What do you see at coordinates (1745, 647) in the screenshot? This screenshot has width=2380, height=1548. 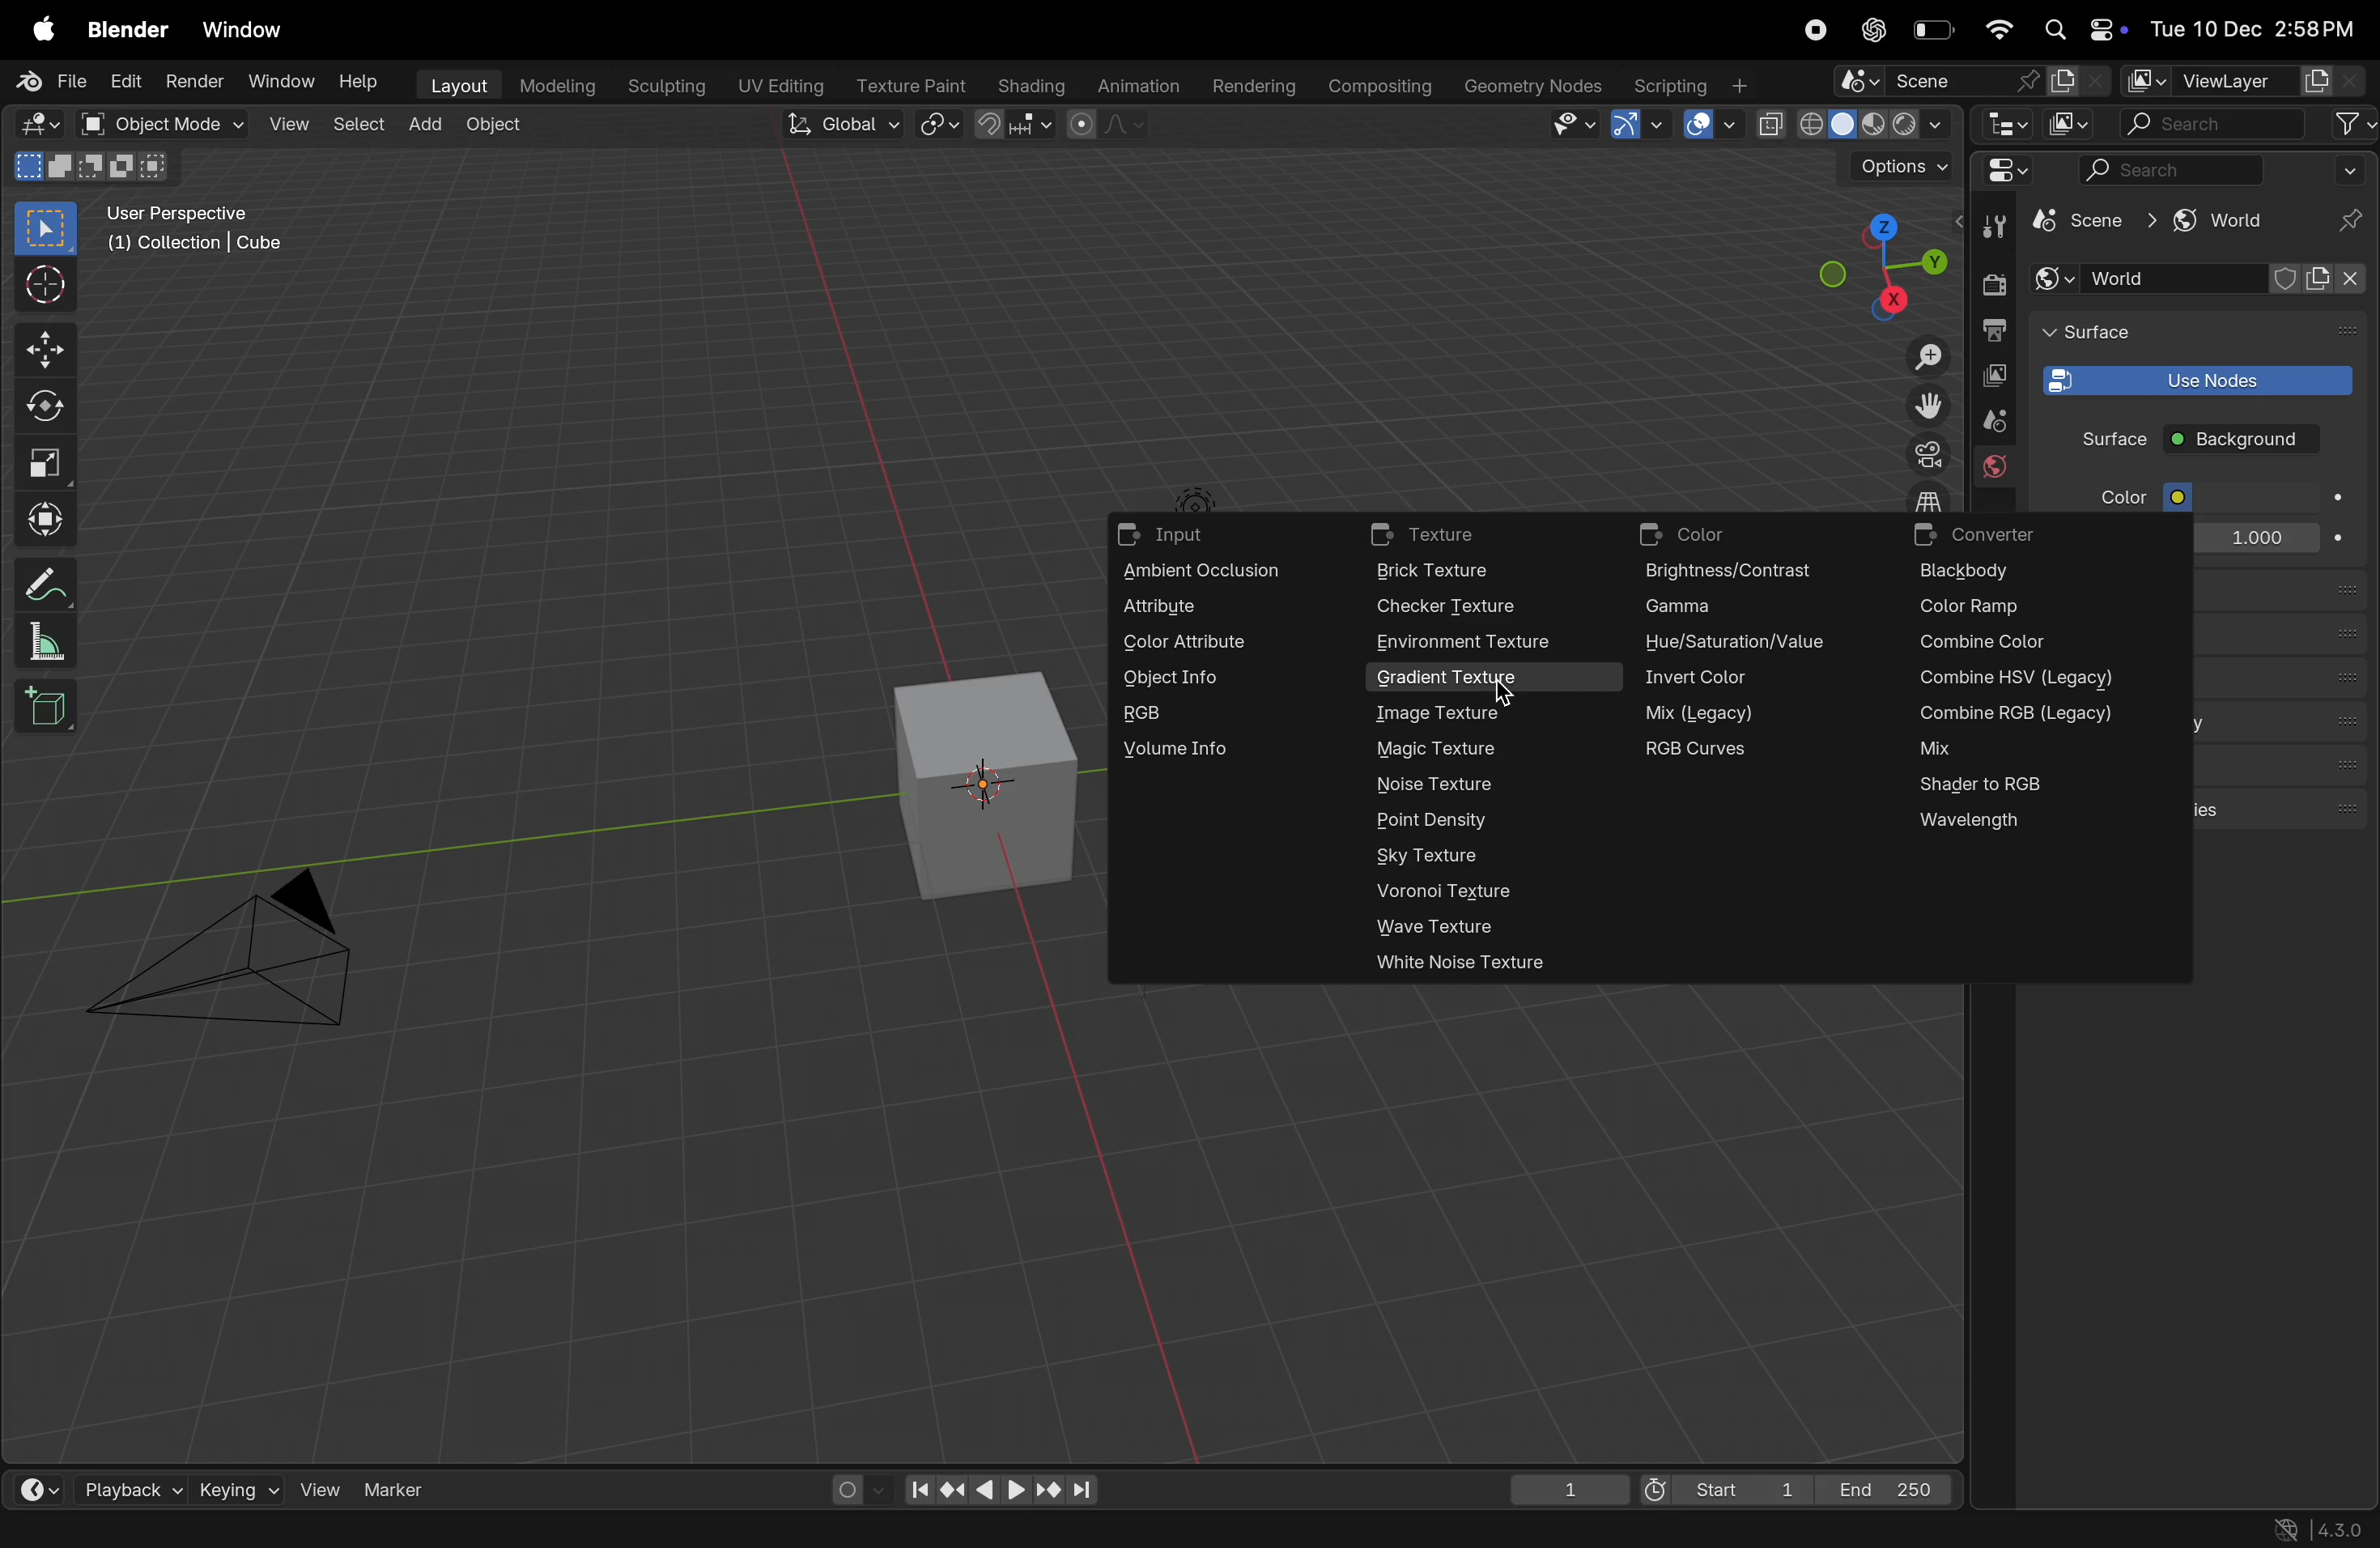 I see `hue saturation value` at bounding box center [1745, 647].